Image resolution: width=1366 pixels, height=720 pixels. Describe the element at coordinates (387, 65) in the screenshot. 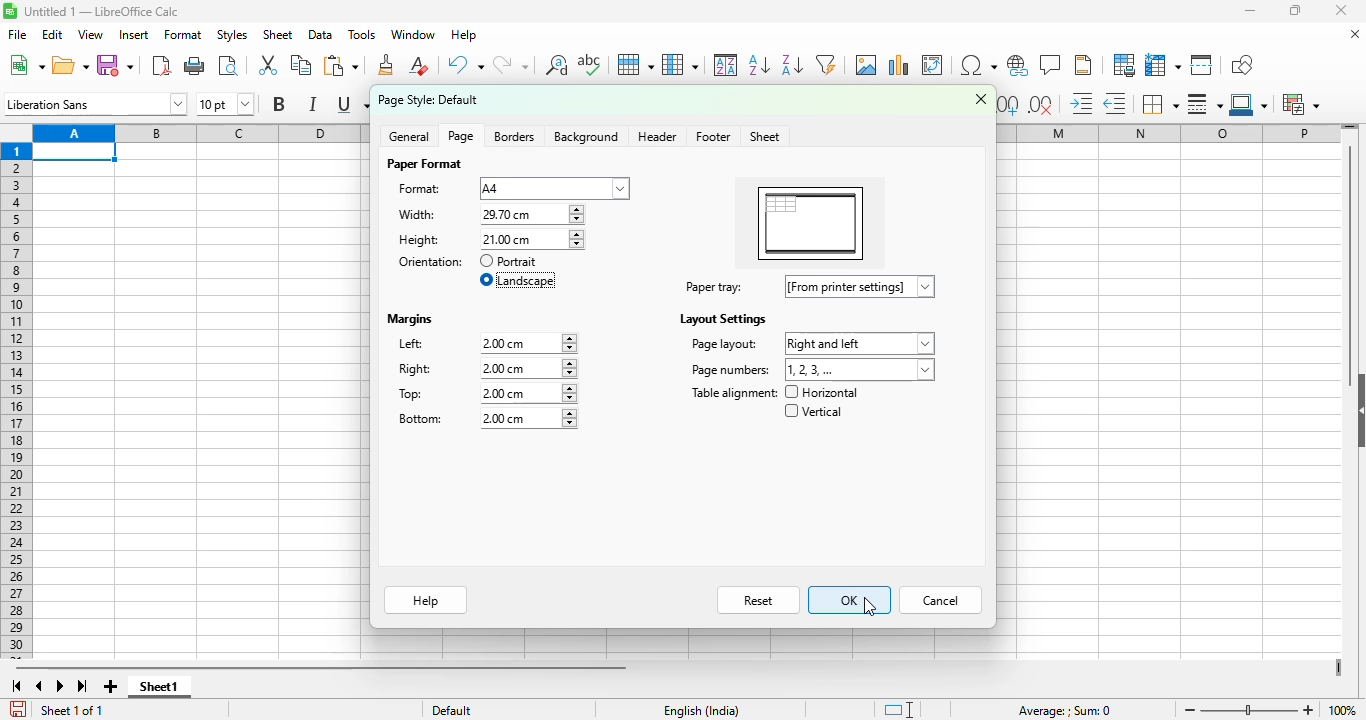

I see `clone formatting` at that location.